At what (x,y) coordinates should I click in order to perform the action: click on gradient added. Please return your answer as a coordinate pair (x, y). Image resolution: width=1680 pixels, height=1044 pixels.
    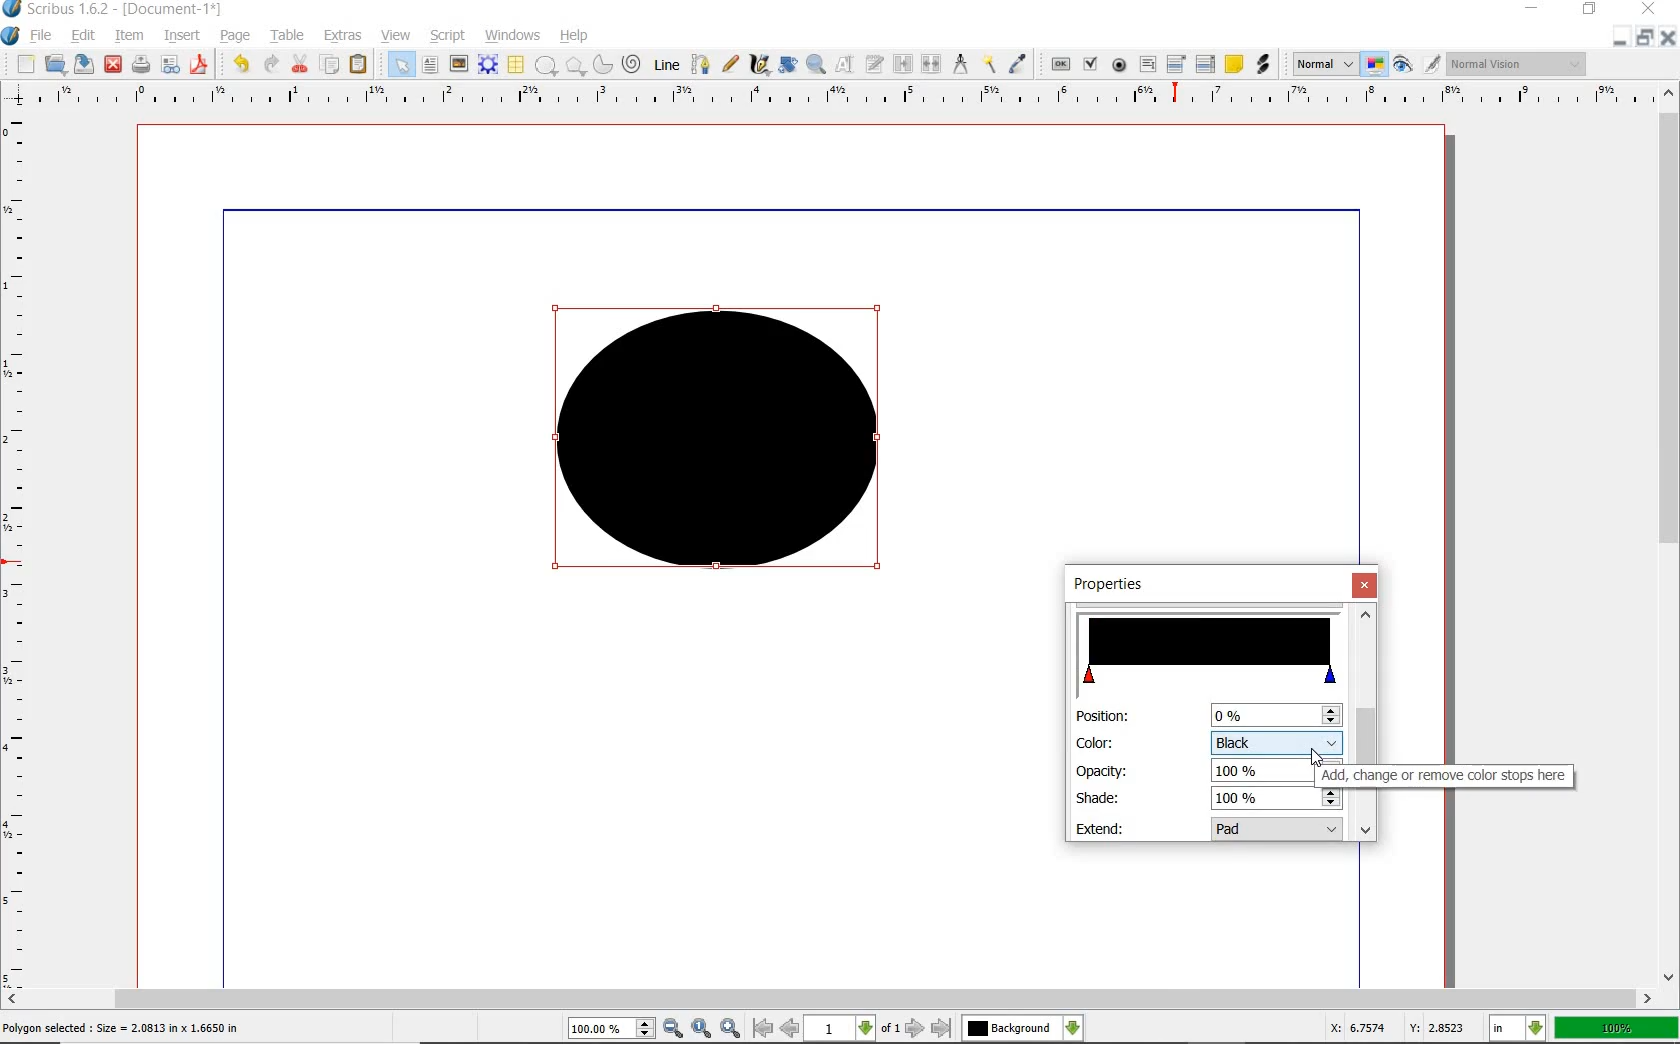
    Looking at the image, I should click on (723, 447).